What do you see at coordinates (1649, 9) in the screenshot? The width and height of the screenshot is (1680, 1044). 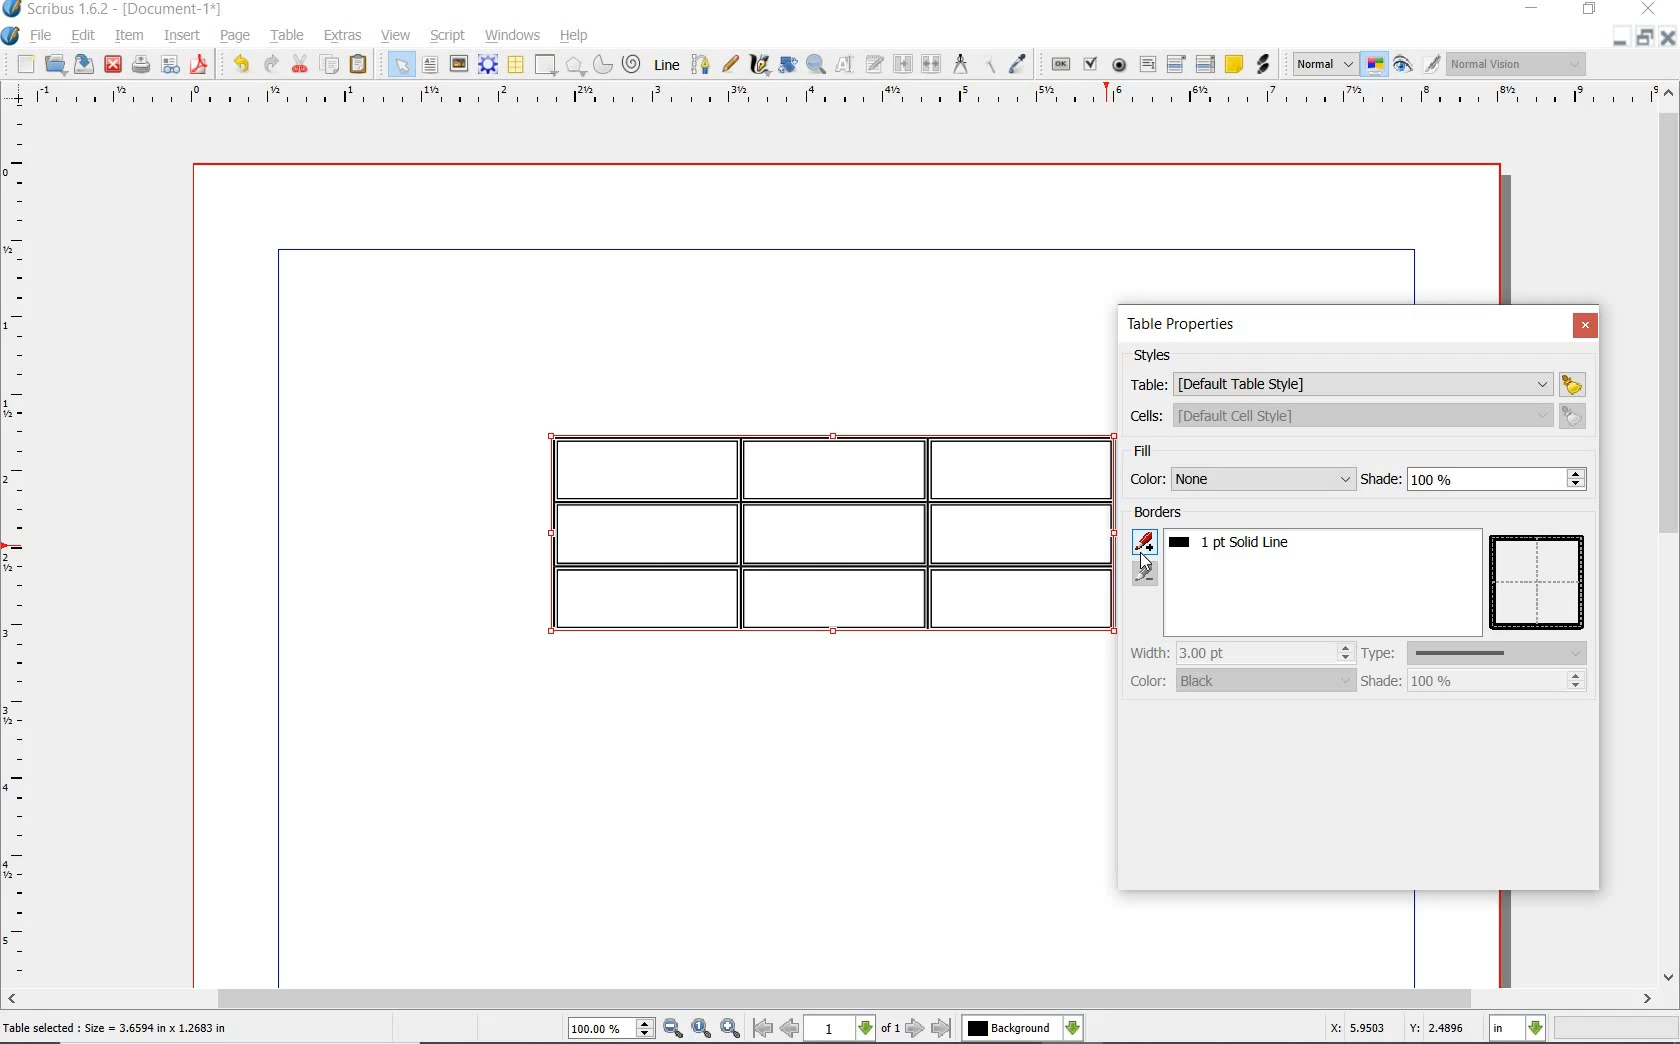 I see `CLOSE` at bounding box center [1649, 9].